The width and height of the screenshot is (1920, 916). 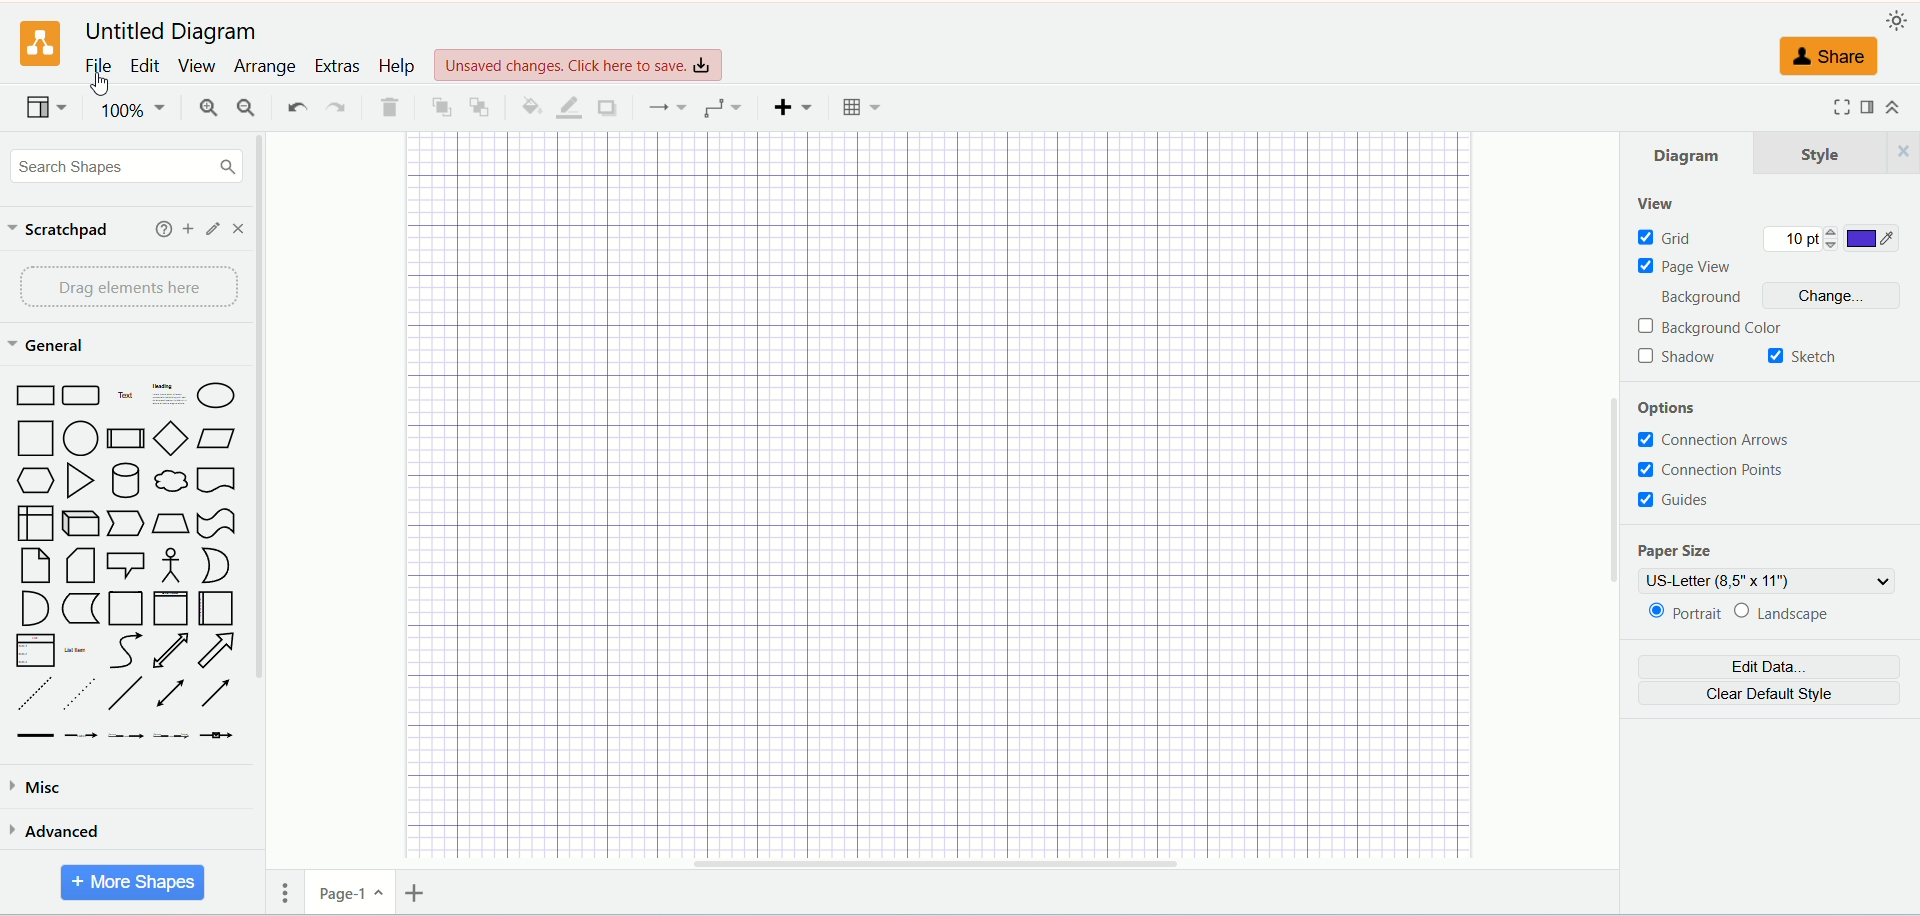 What do you see at coordinates (80, 694) in the screenshot?
I see `Dotted Line` at bounding box center [80, 694].